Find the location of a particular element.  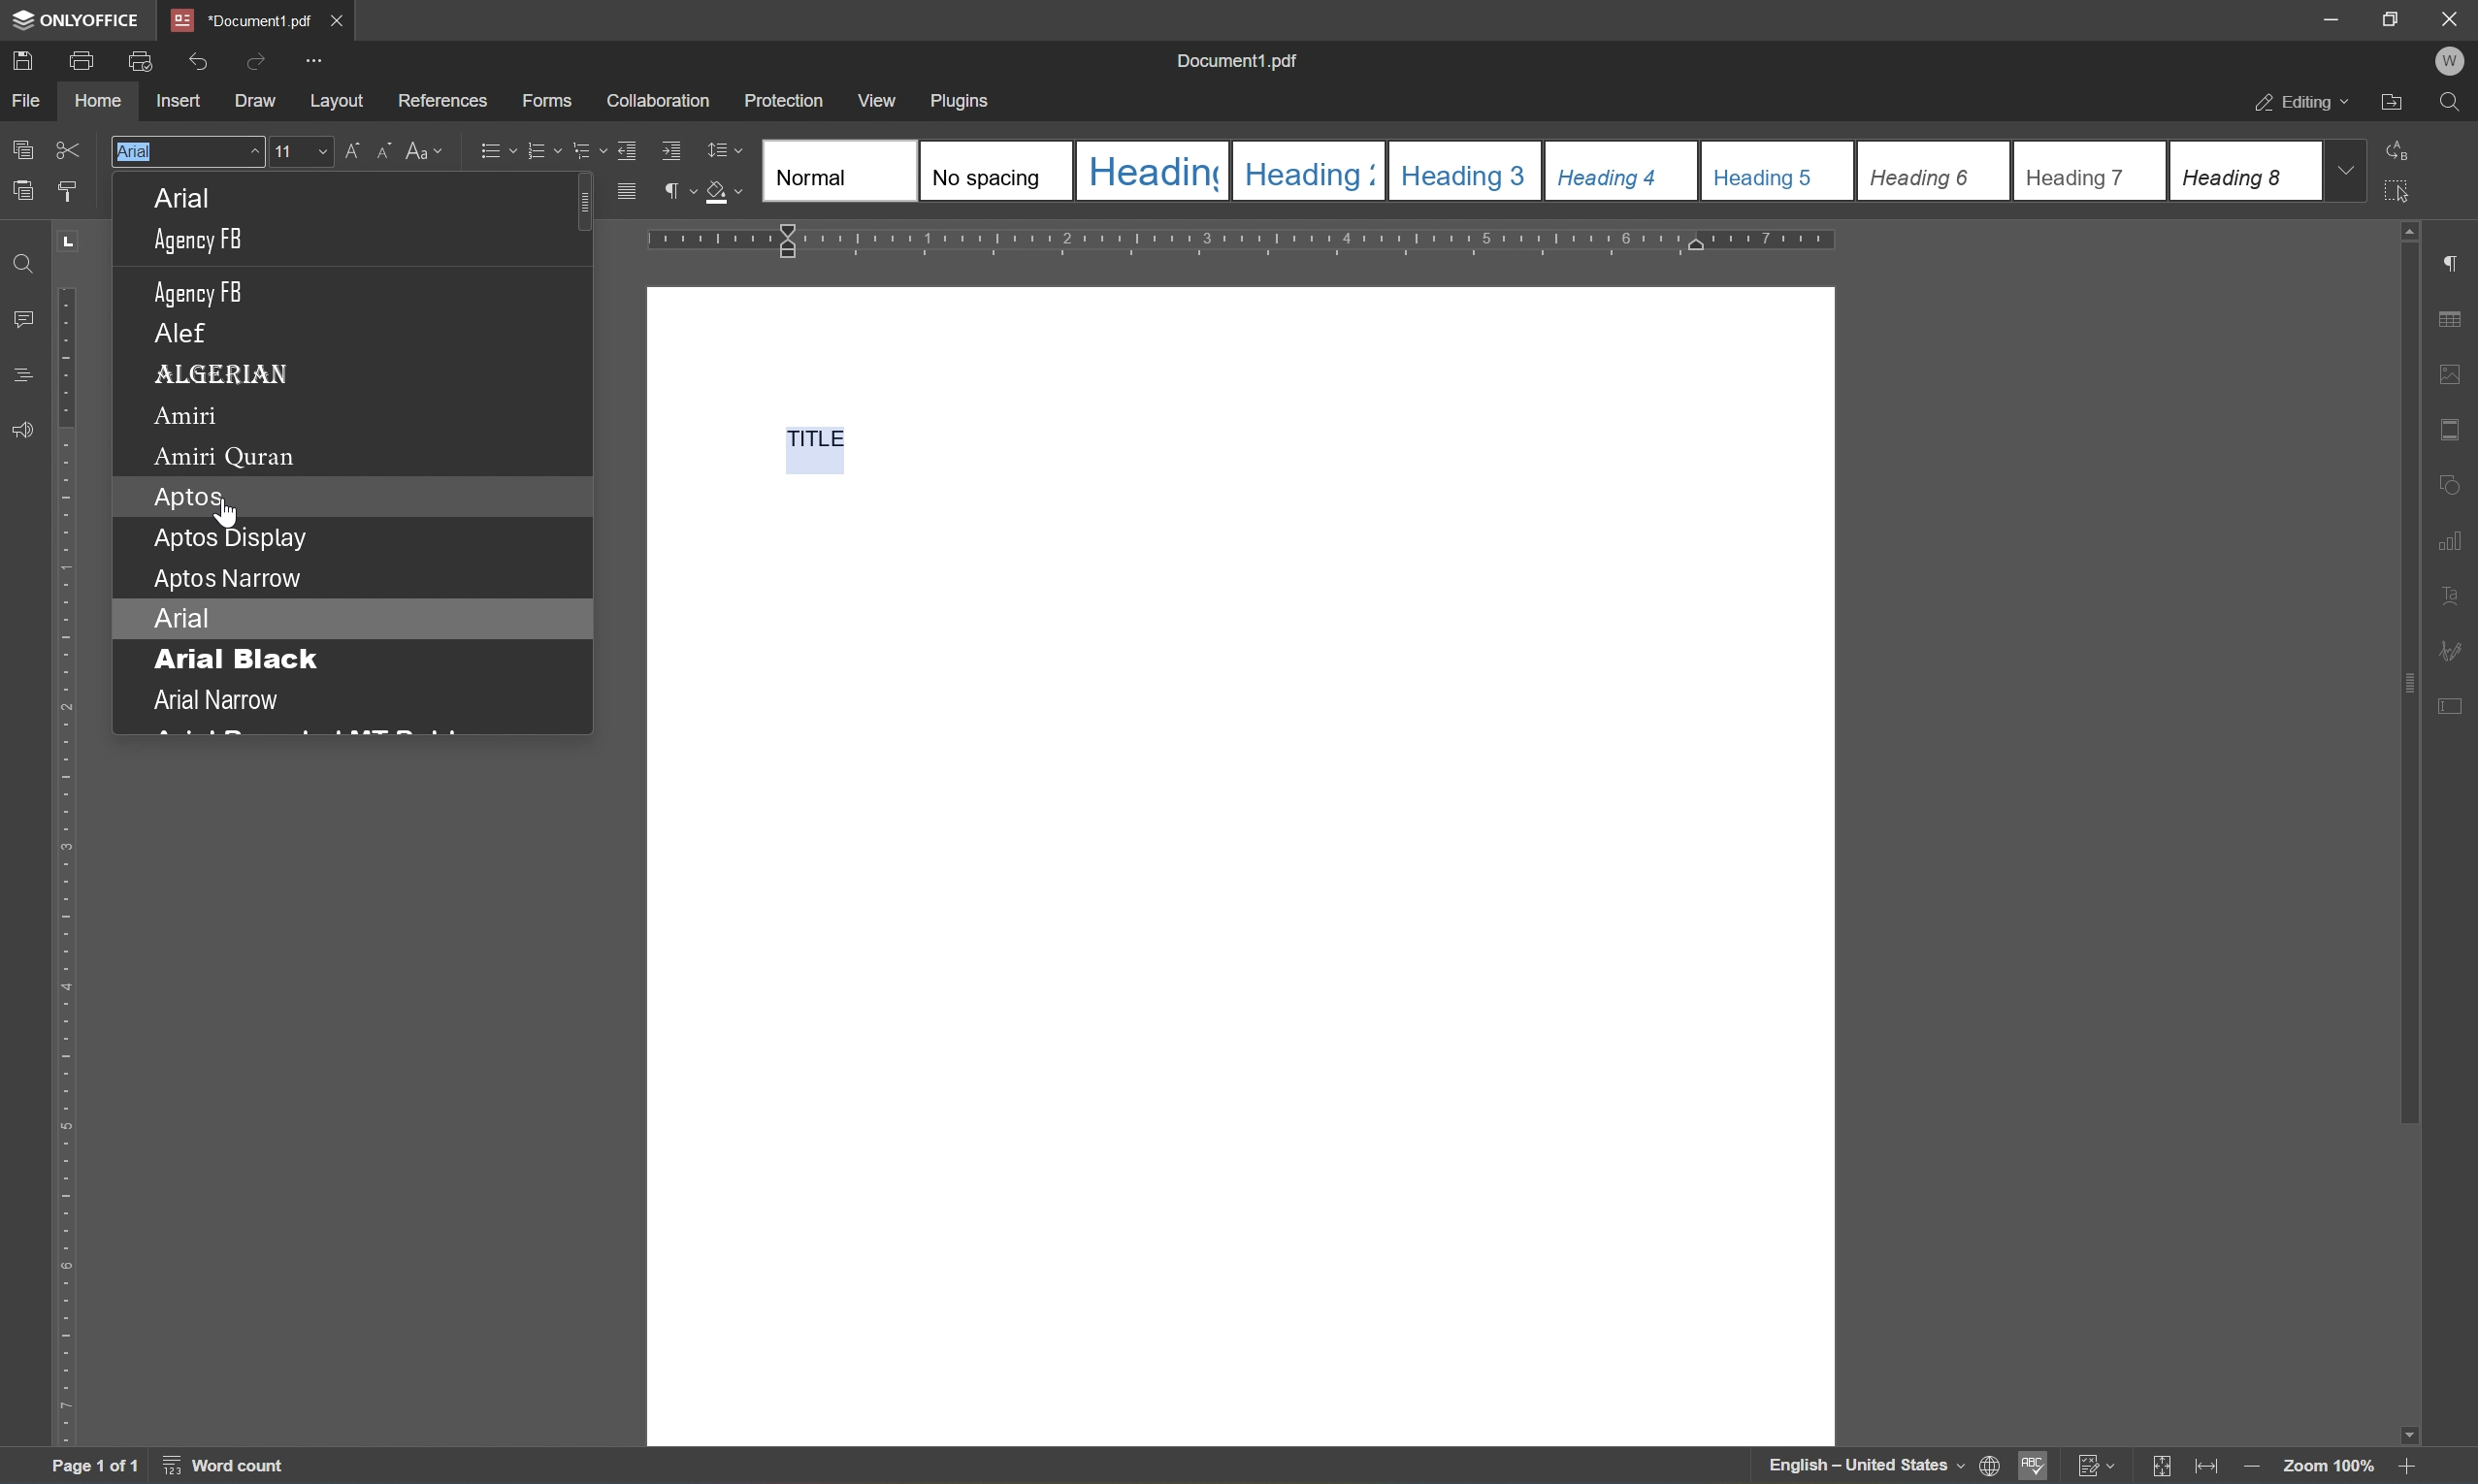

ALEF is located at coordinates (191, 335).